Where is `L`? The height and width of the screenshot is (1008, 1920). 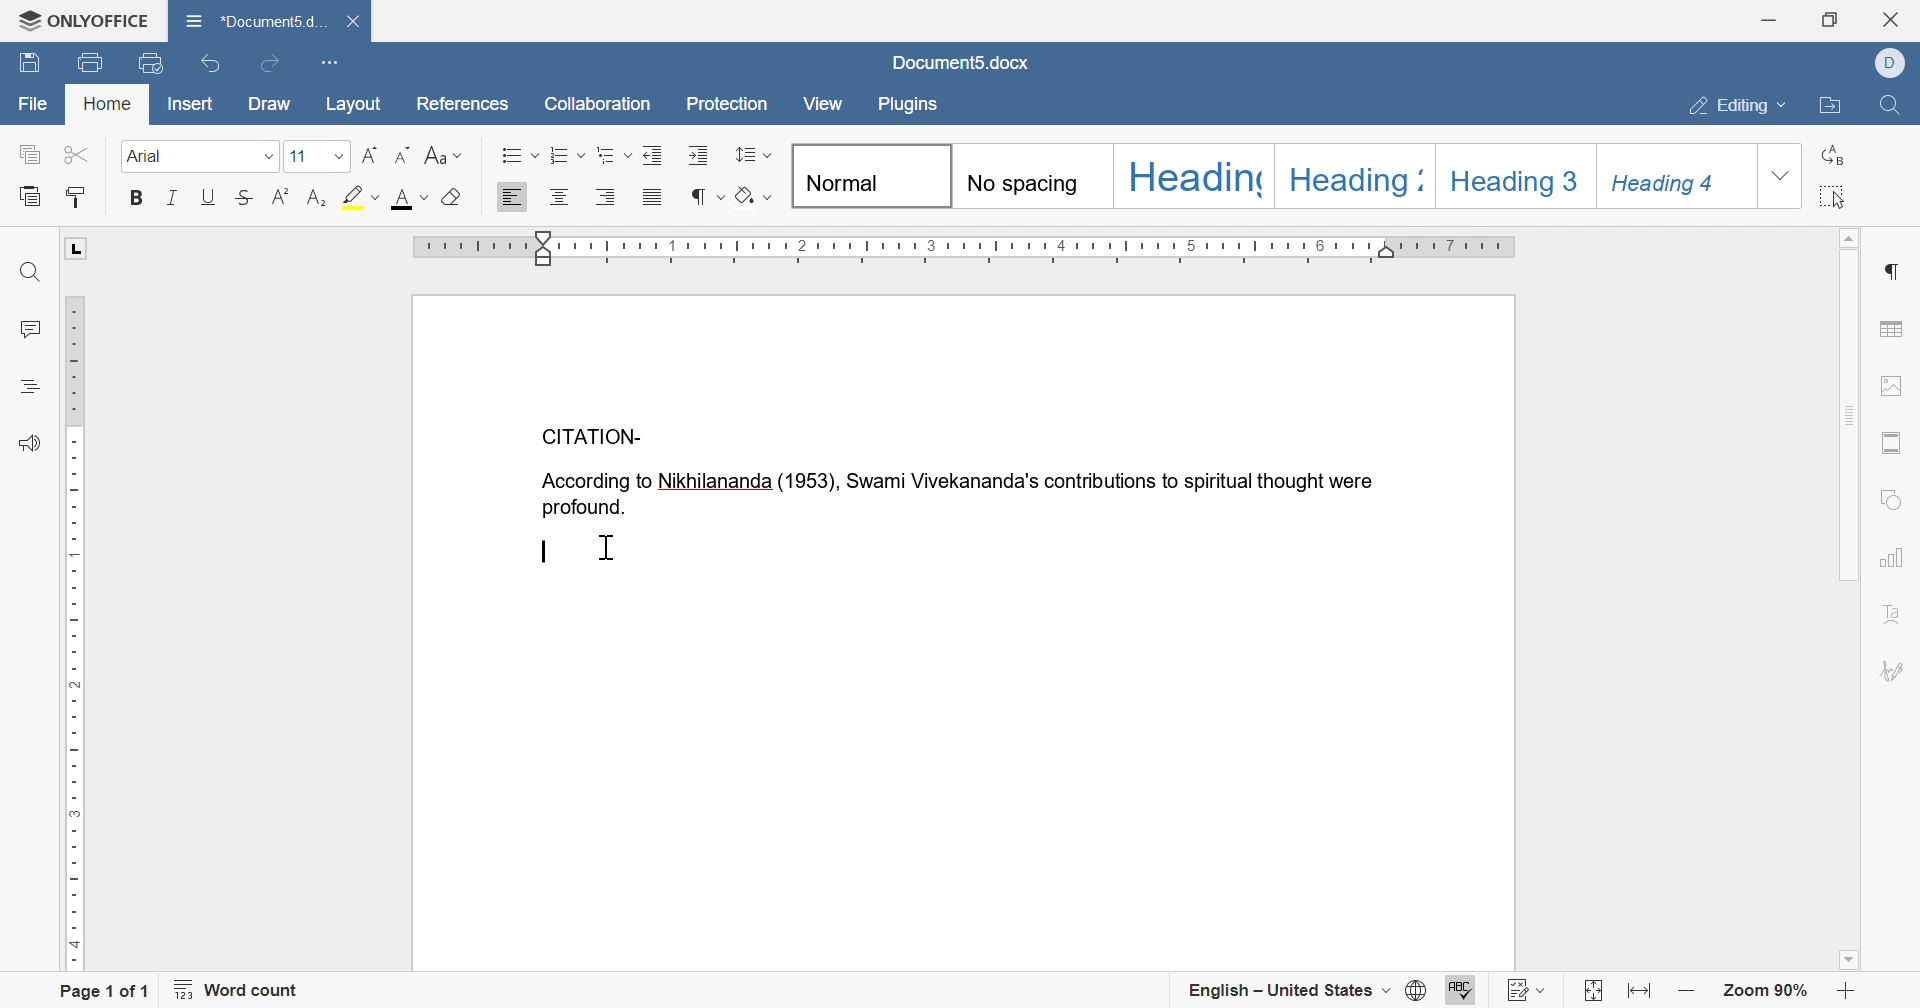
L is located at coordinates (76, 249).